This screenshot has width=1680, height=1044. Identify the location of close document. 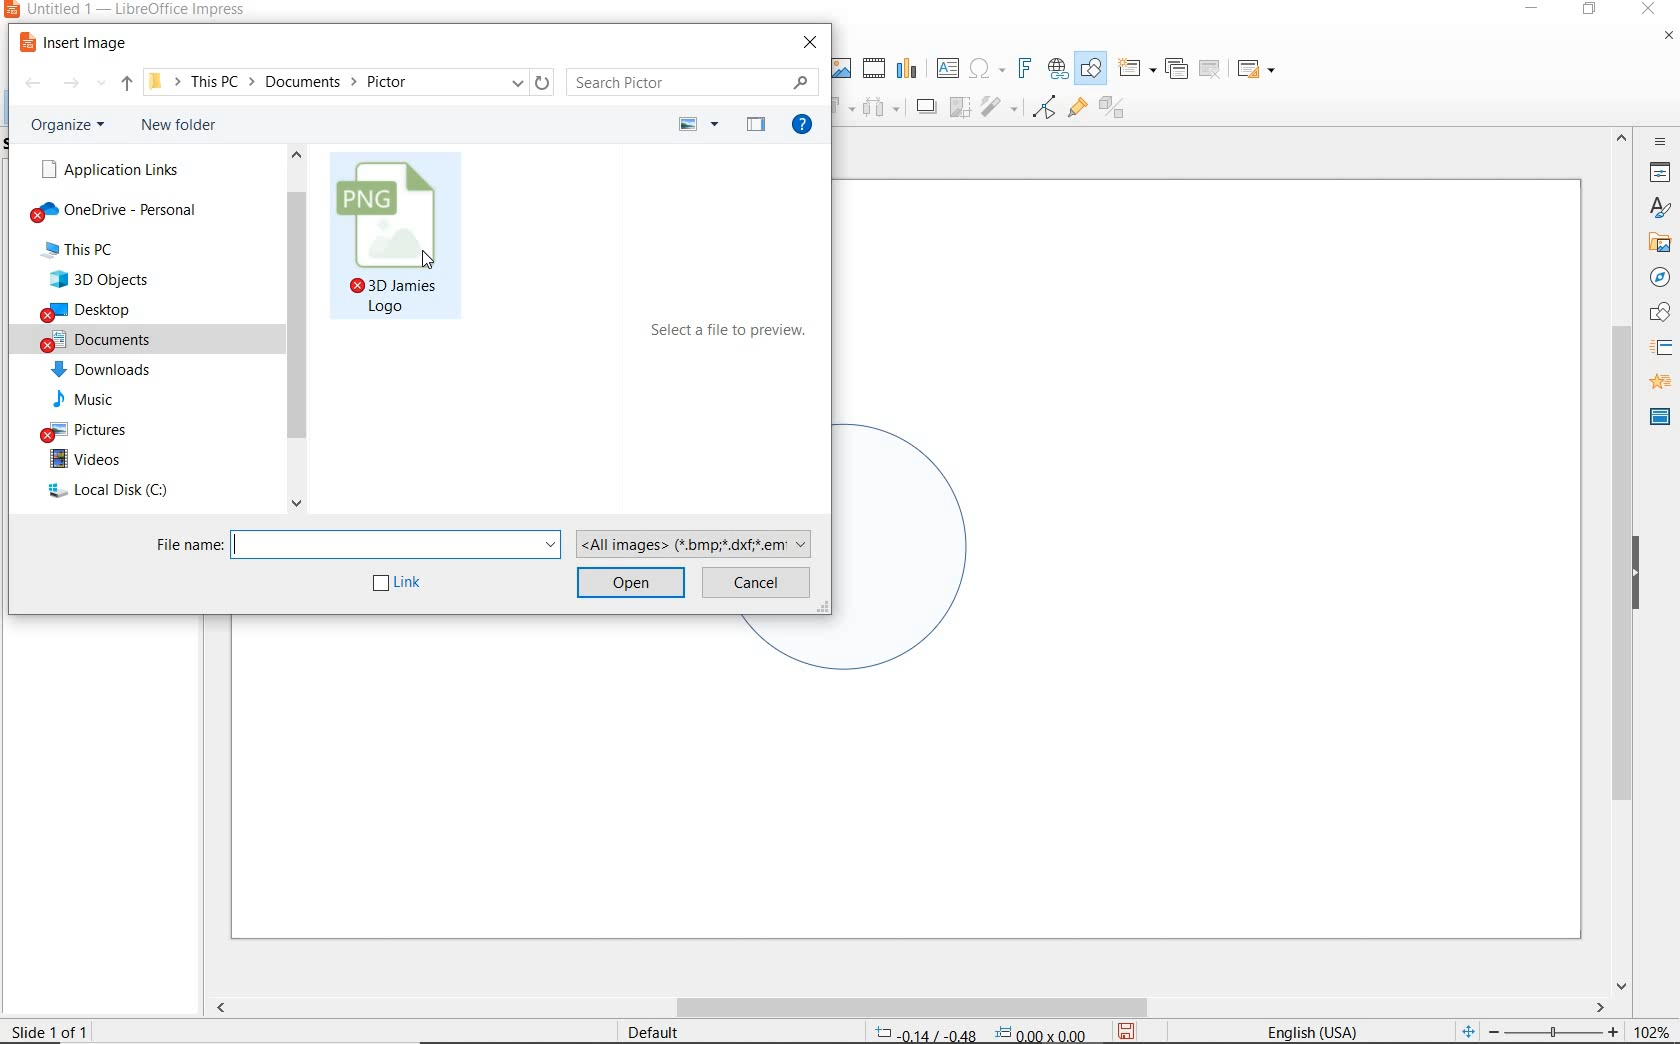
(1668, 40).